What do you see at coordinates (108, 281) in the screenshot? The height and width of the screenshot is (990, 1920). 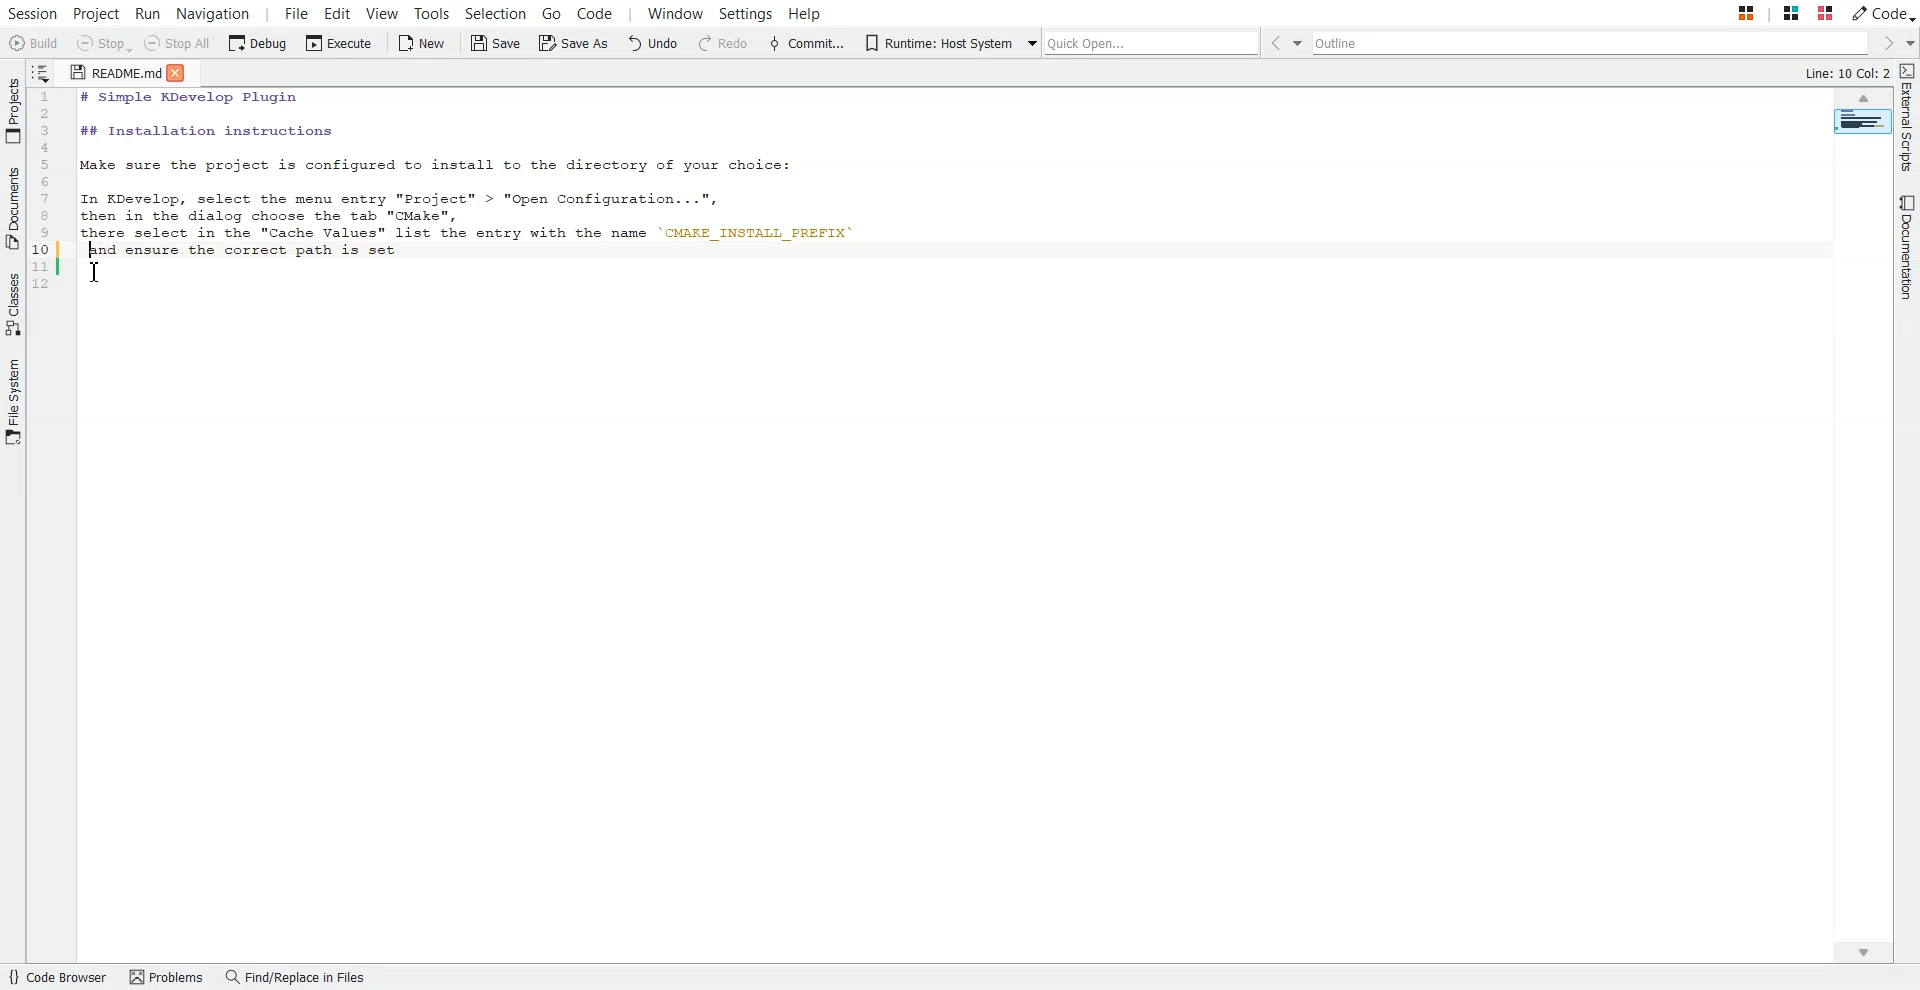 I see `Pointer` at bounding box center [108, 281].